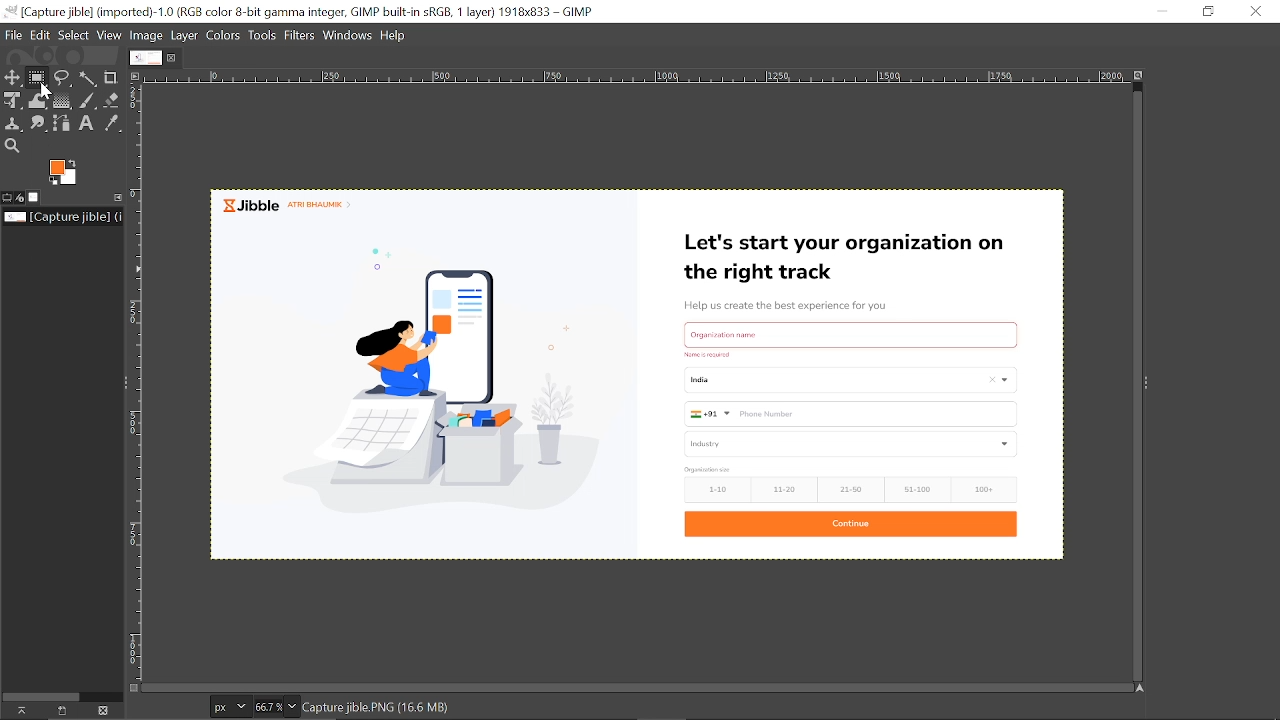 Image resolution: width=1280 pixels, height=720 pixels. Describe the element at coordinates (41, 35) in the screenshot. I see `Edit` at that location.